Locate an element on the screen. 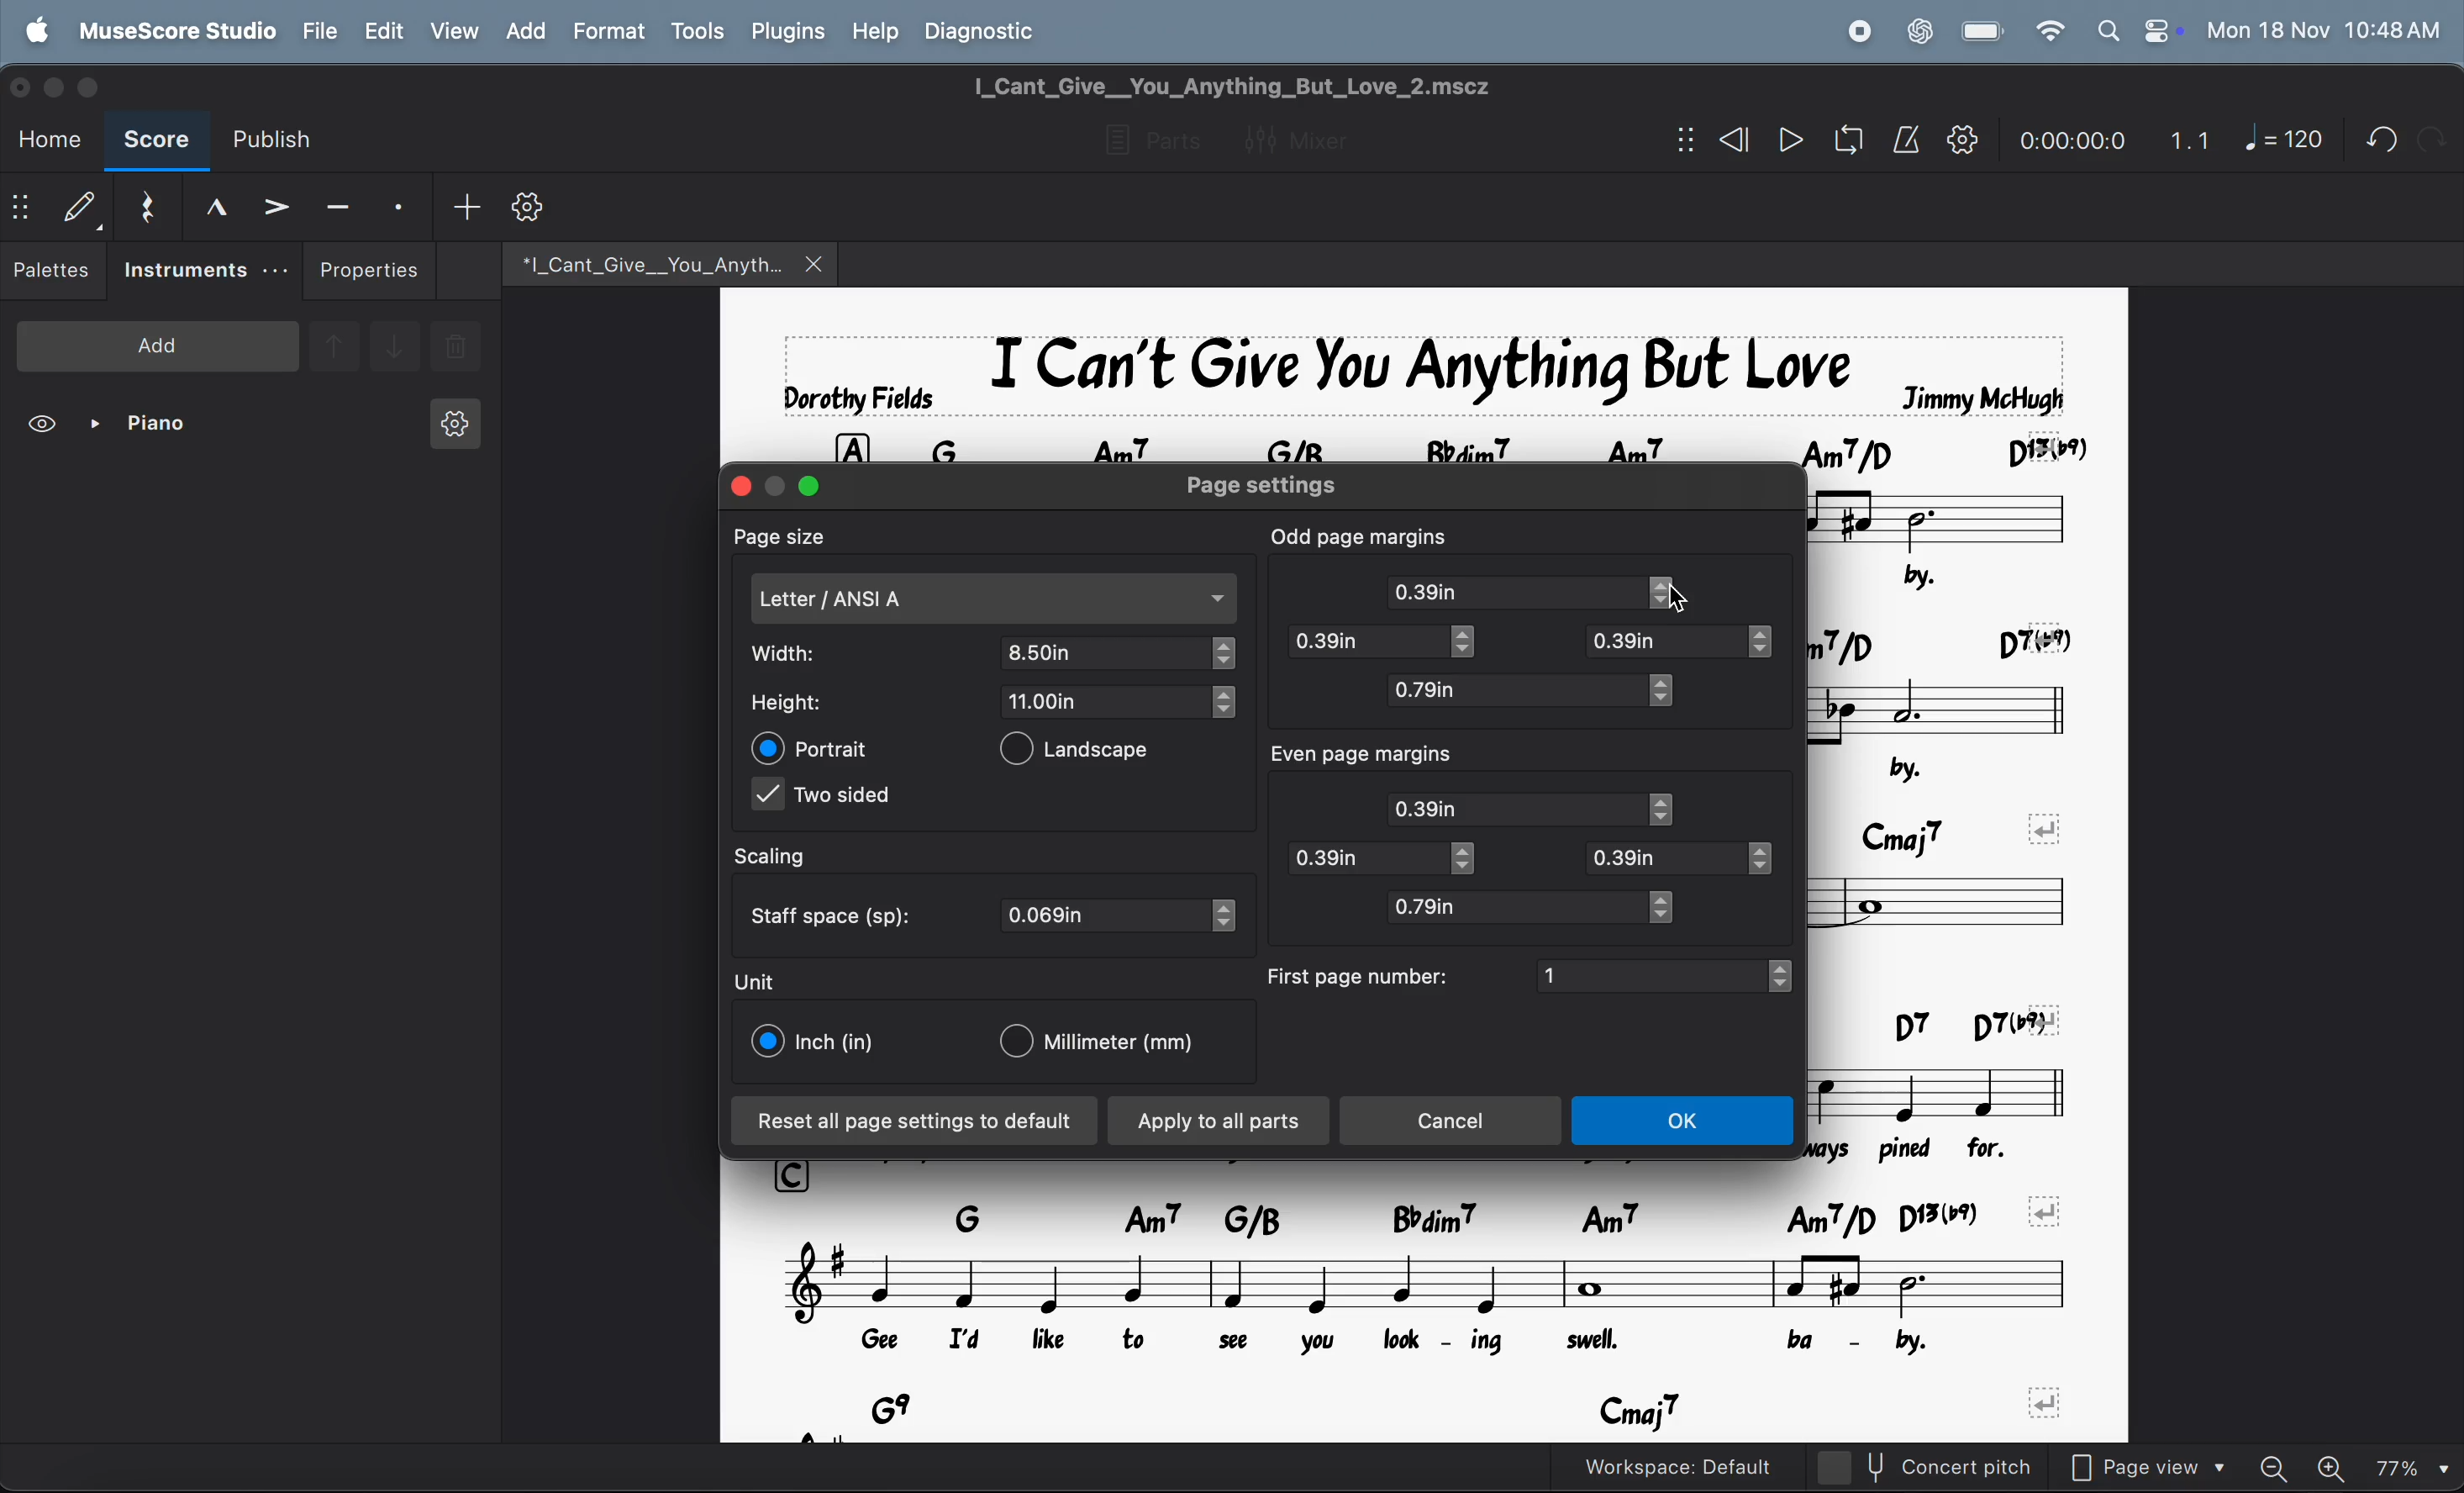  scaling is located at coordinates (791, 857).